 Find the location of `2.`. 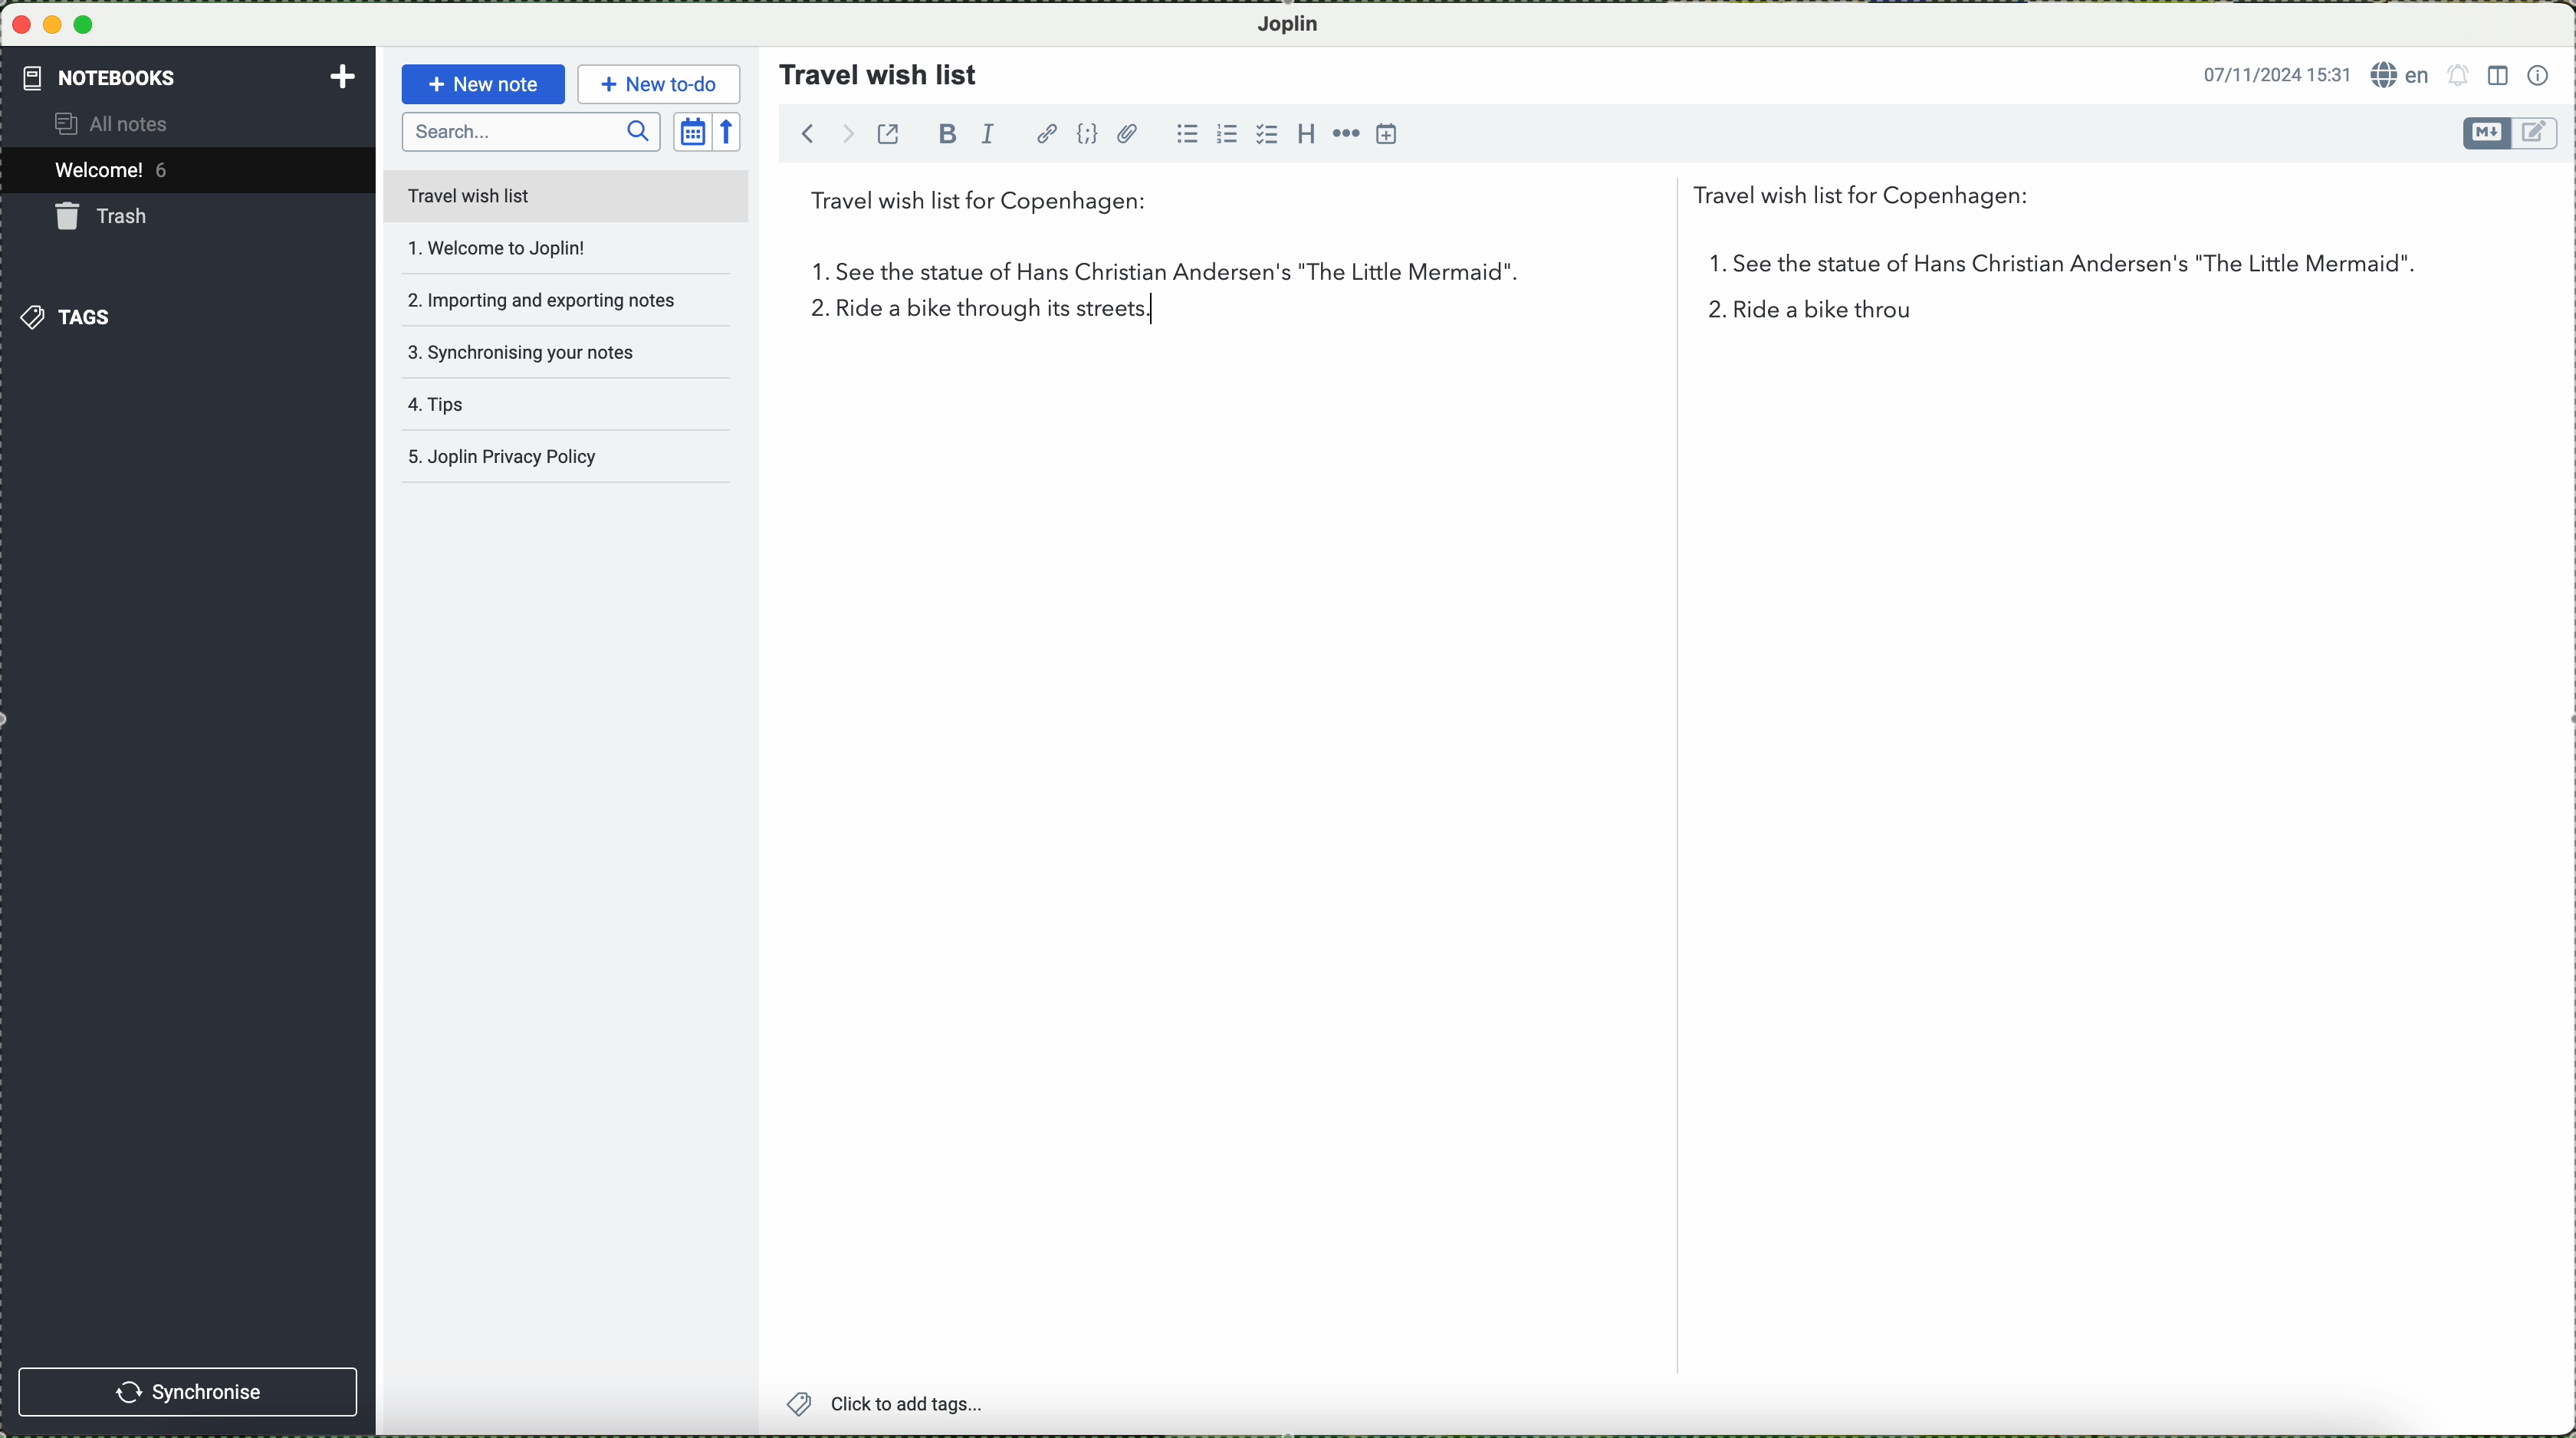

2. is located at coordinates (811, 314).